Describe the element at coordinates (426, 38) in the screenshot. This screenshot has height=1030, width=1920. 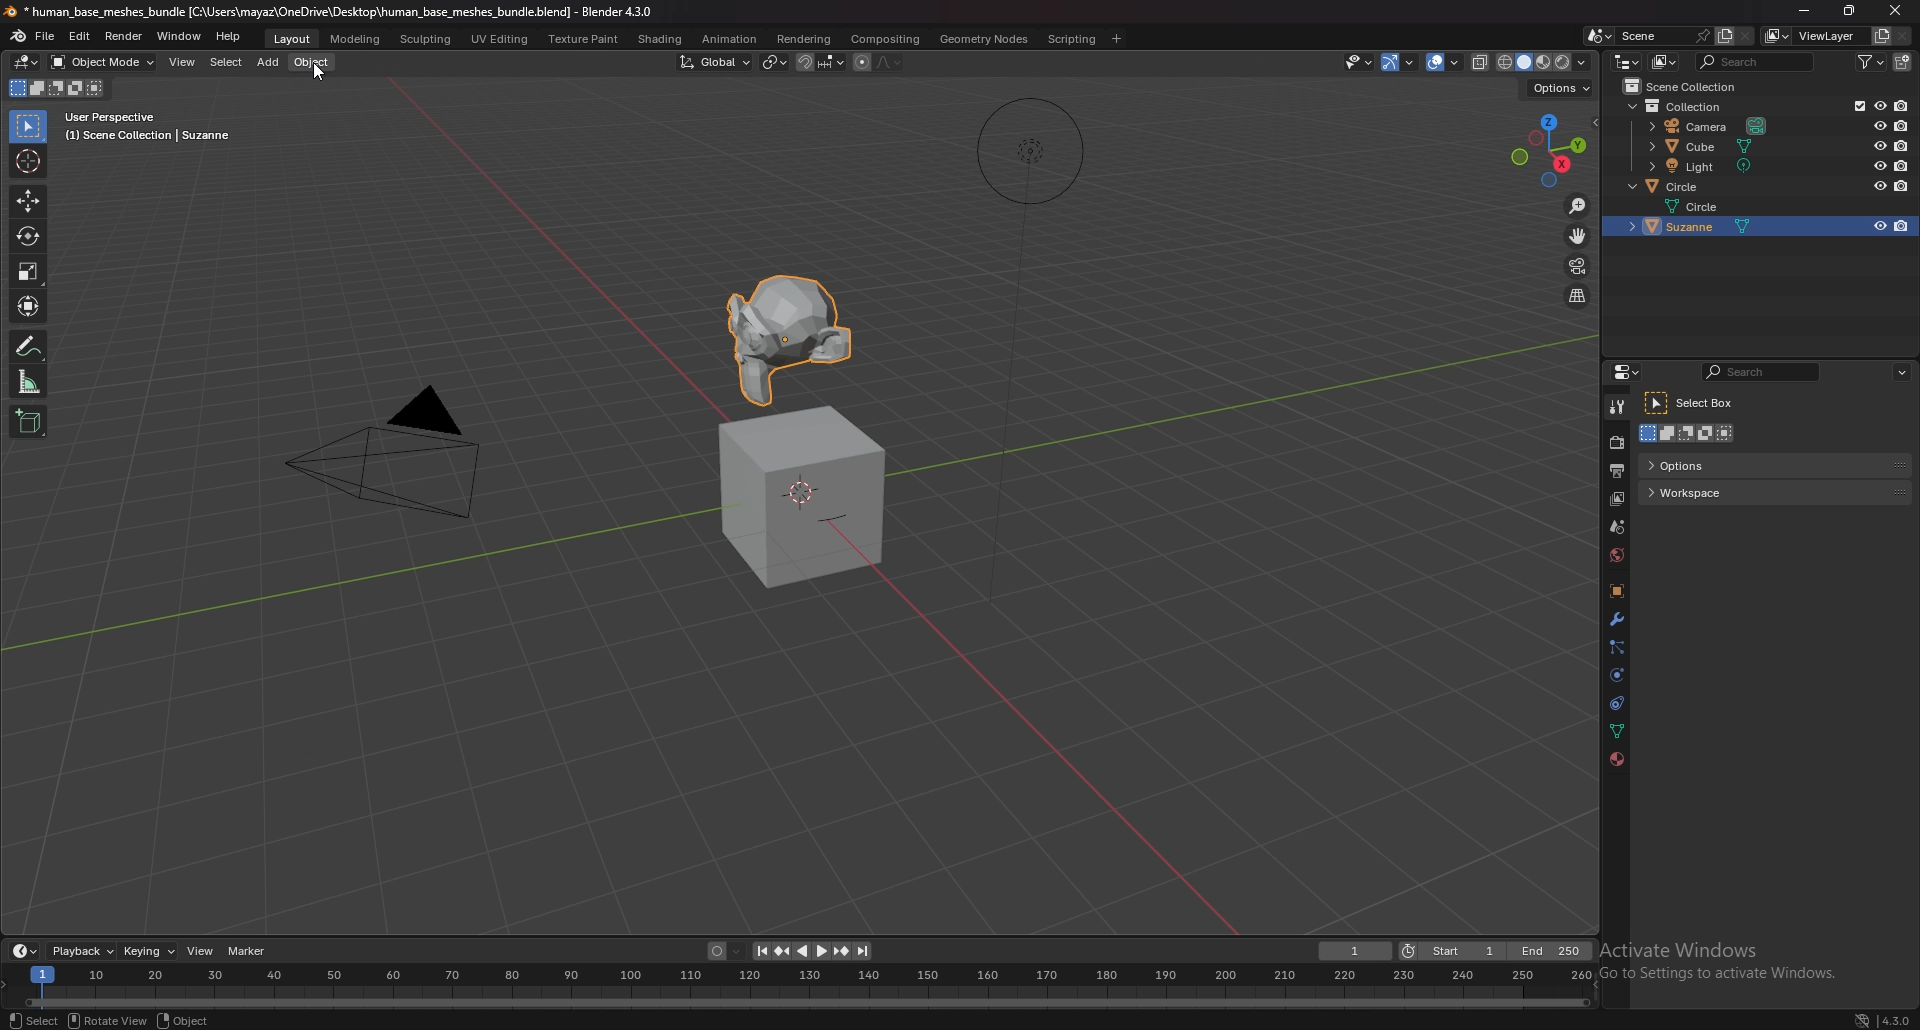
I see `sculpting` at that location.